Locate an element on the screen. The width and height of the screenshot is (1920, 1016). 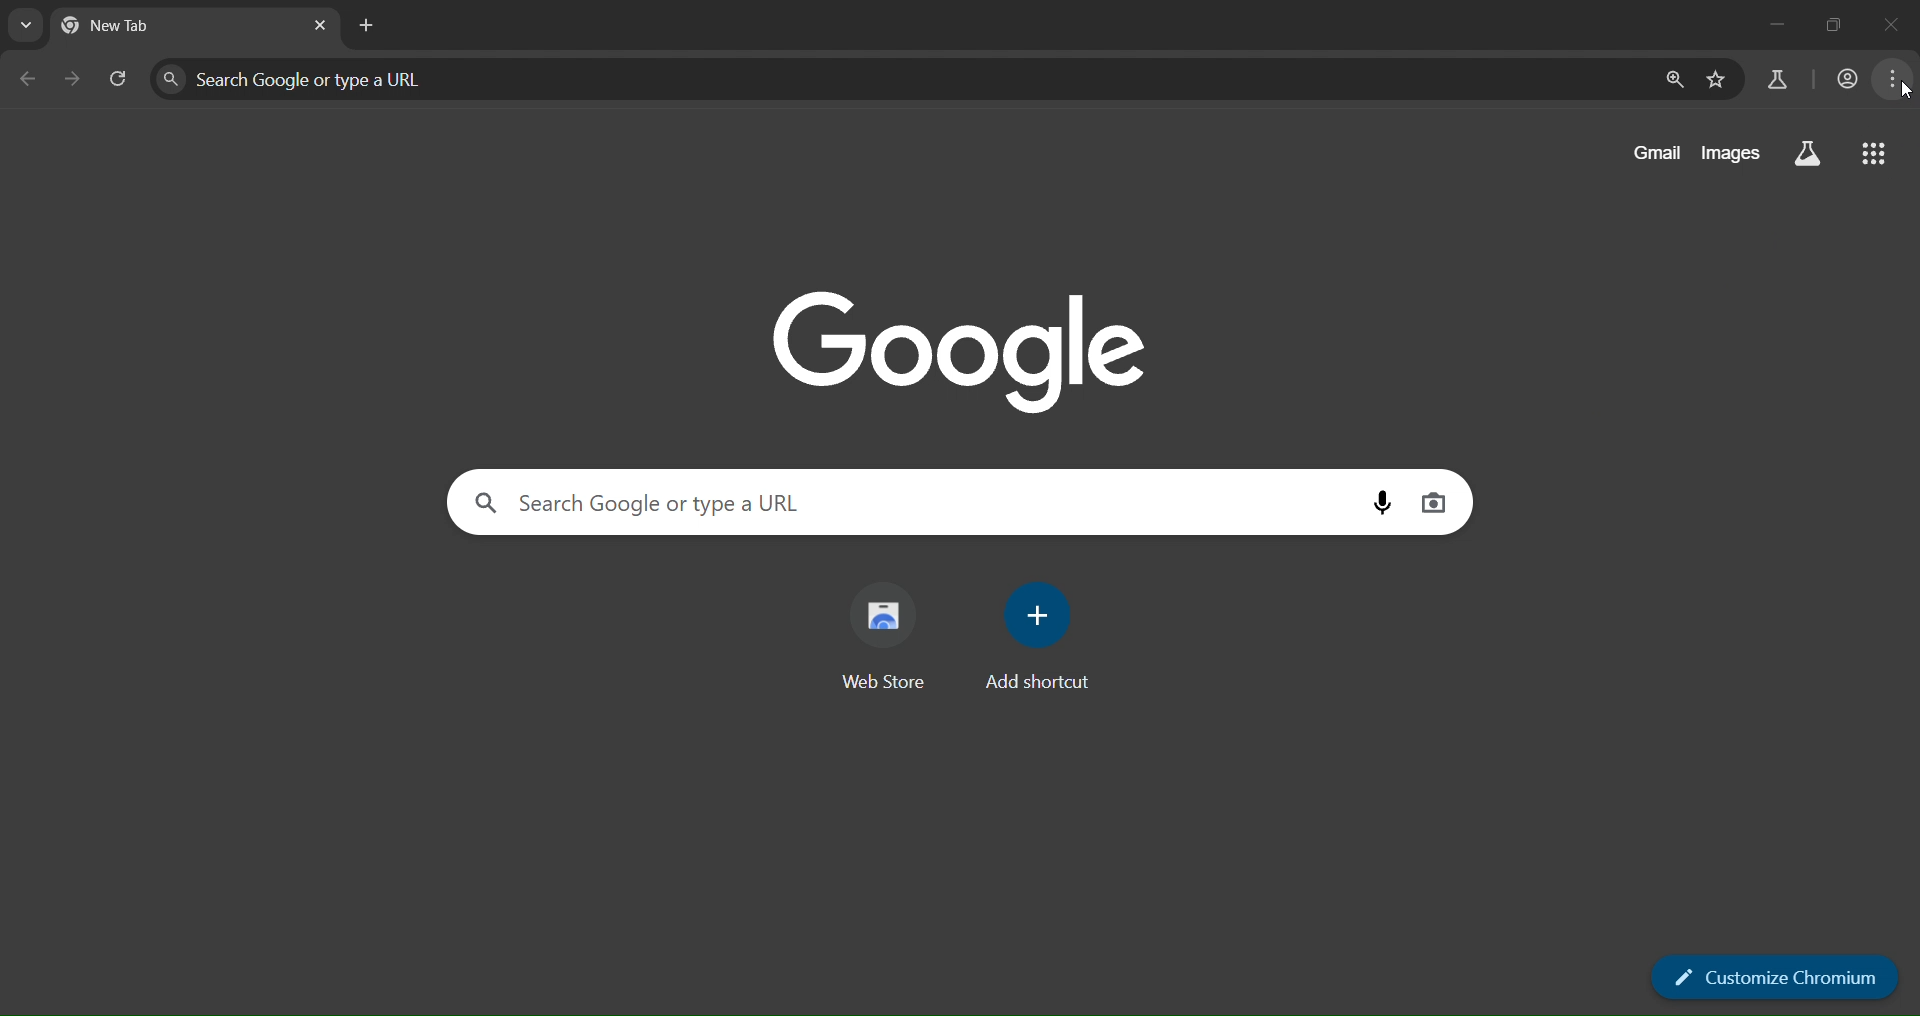
search labs is located at coordinates (1808, 157).